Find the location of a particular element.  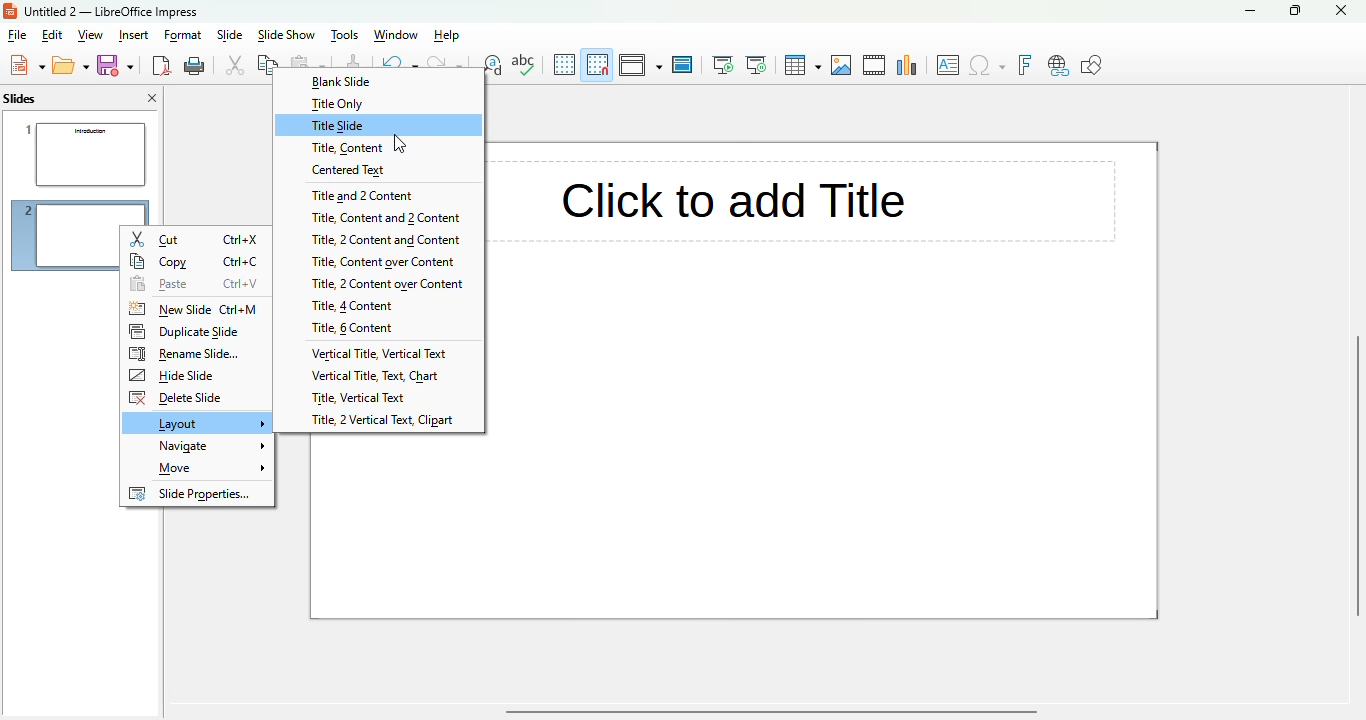

print is located at coordinates (195, 66).